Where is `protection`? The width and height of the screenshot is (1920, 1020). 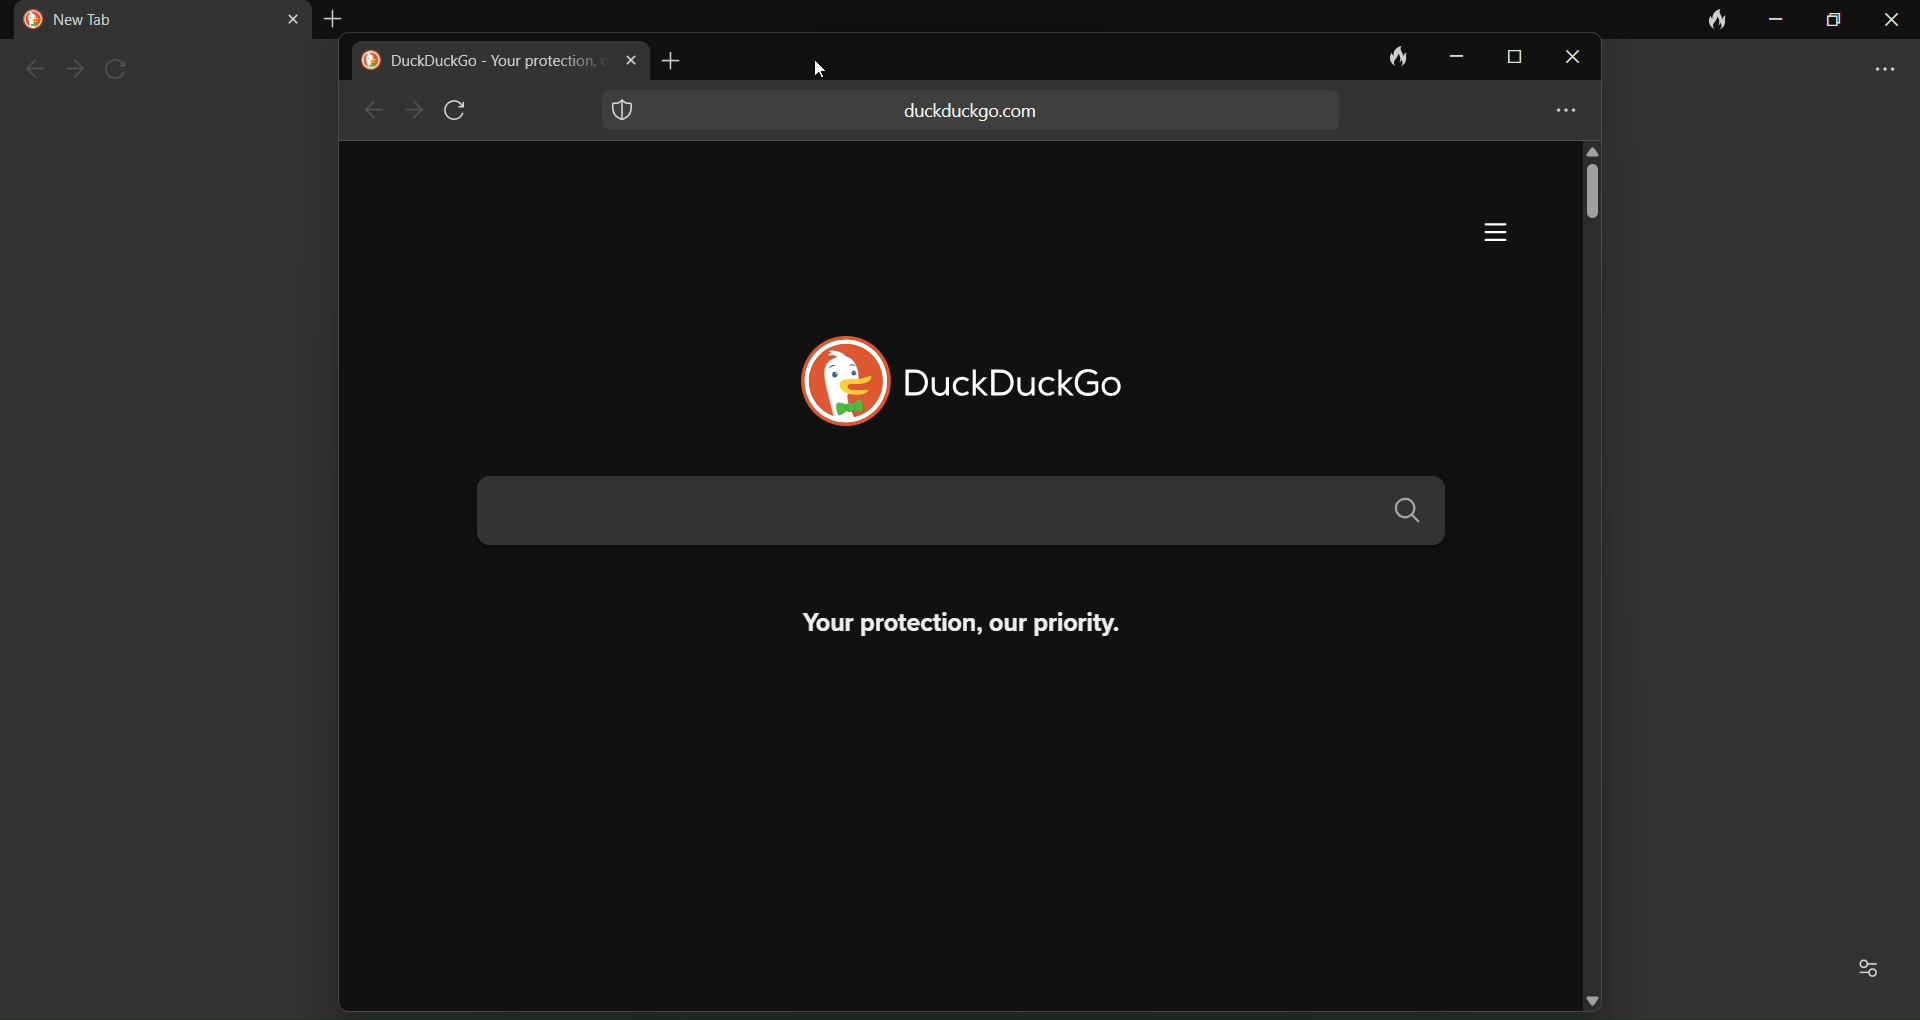
protection is located at coordinates (623, 109).